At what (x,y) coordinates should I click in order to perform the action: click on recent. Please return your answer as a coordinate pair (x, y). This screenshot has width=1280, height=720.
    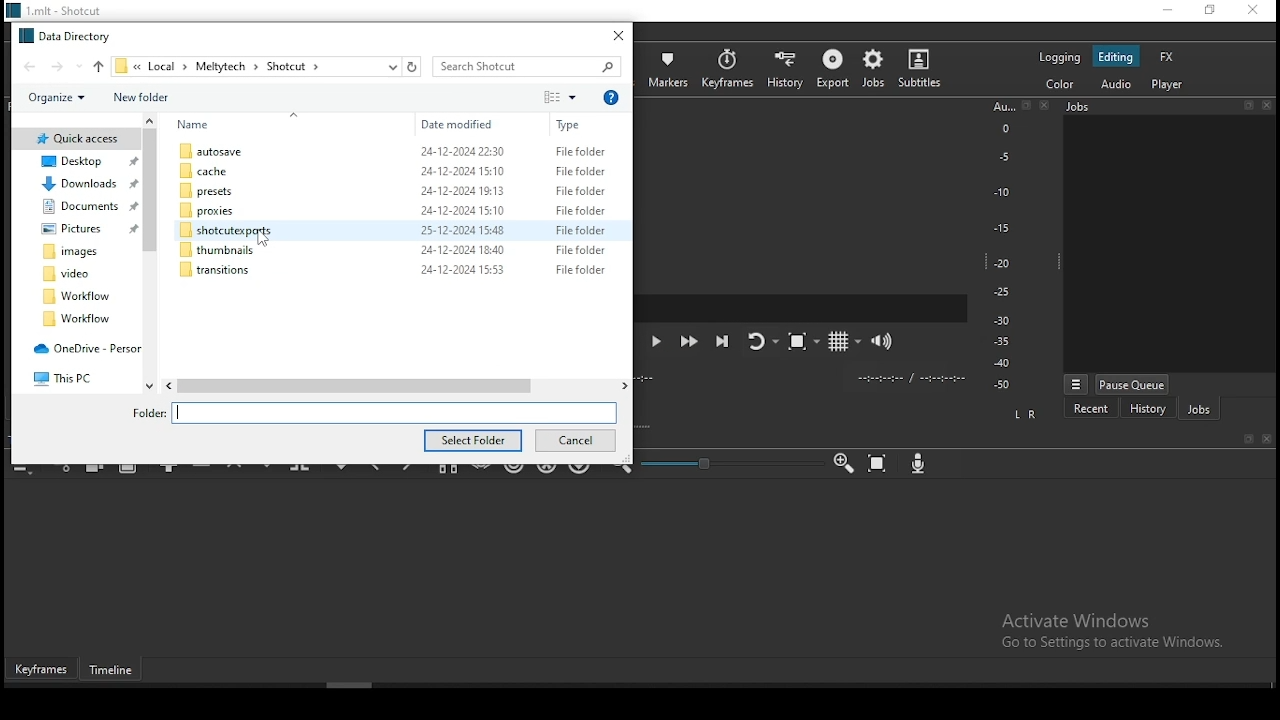
    Looking at the image, I should click on (1091, 408).